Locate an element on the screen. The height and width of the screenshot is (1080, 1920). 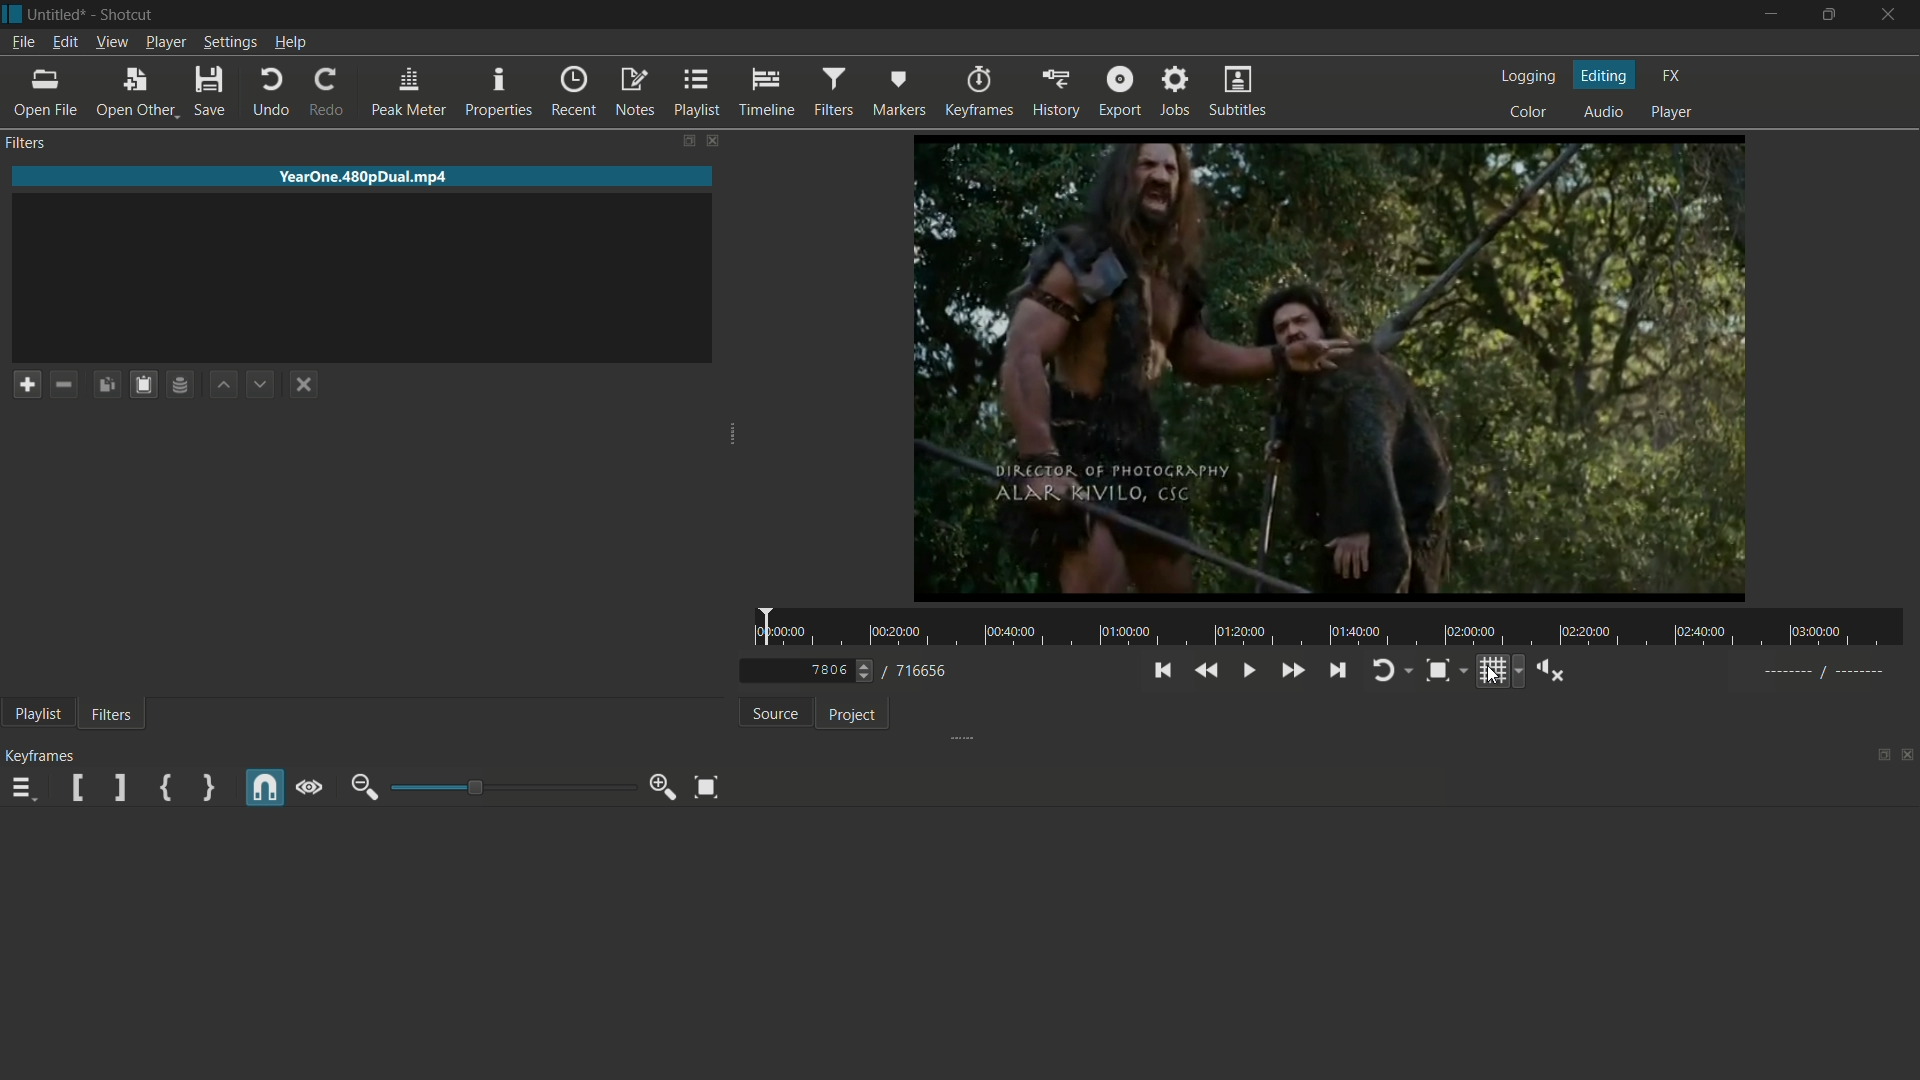
total frames is located at coordinates (925, 672).